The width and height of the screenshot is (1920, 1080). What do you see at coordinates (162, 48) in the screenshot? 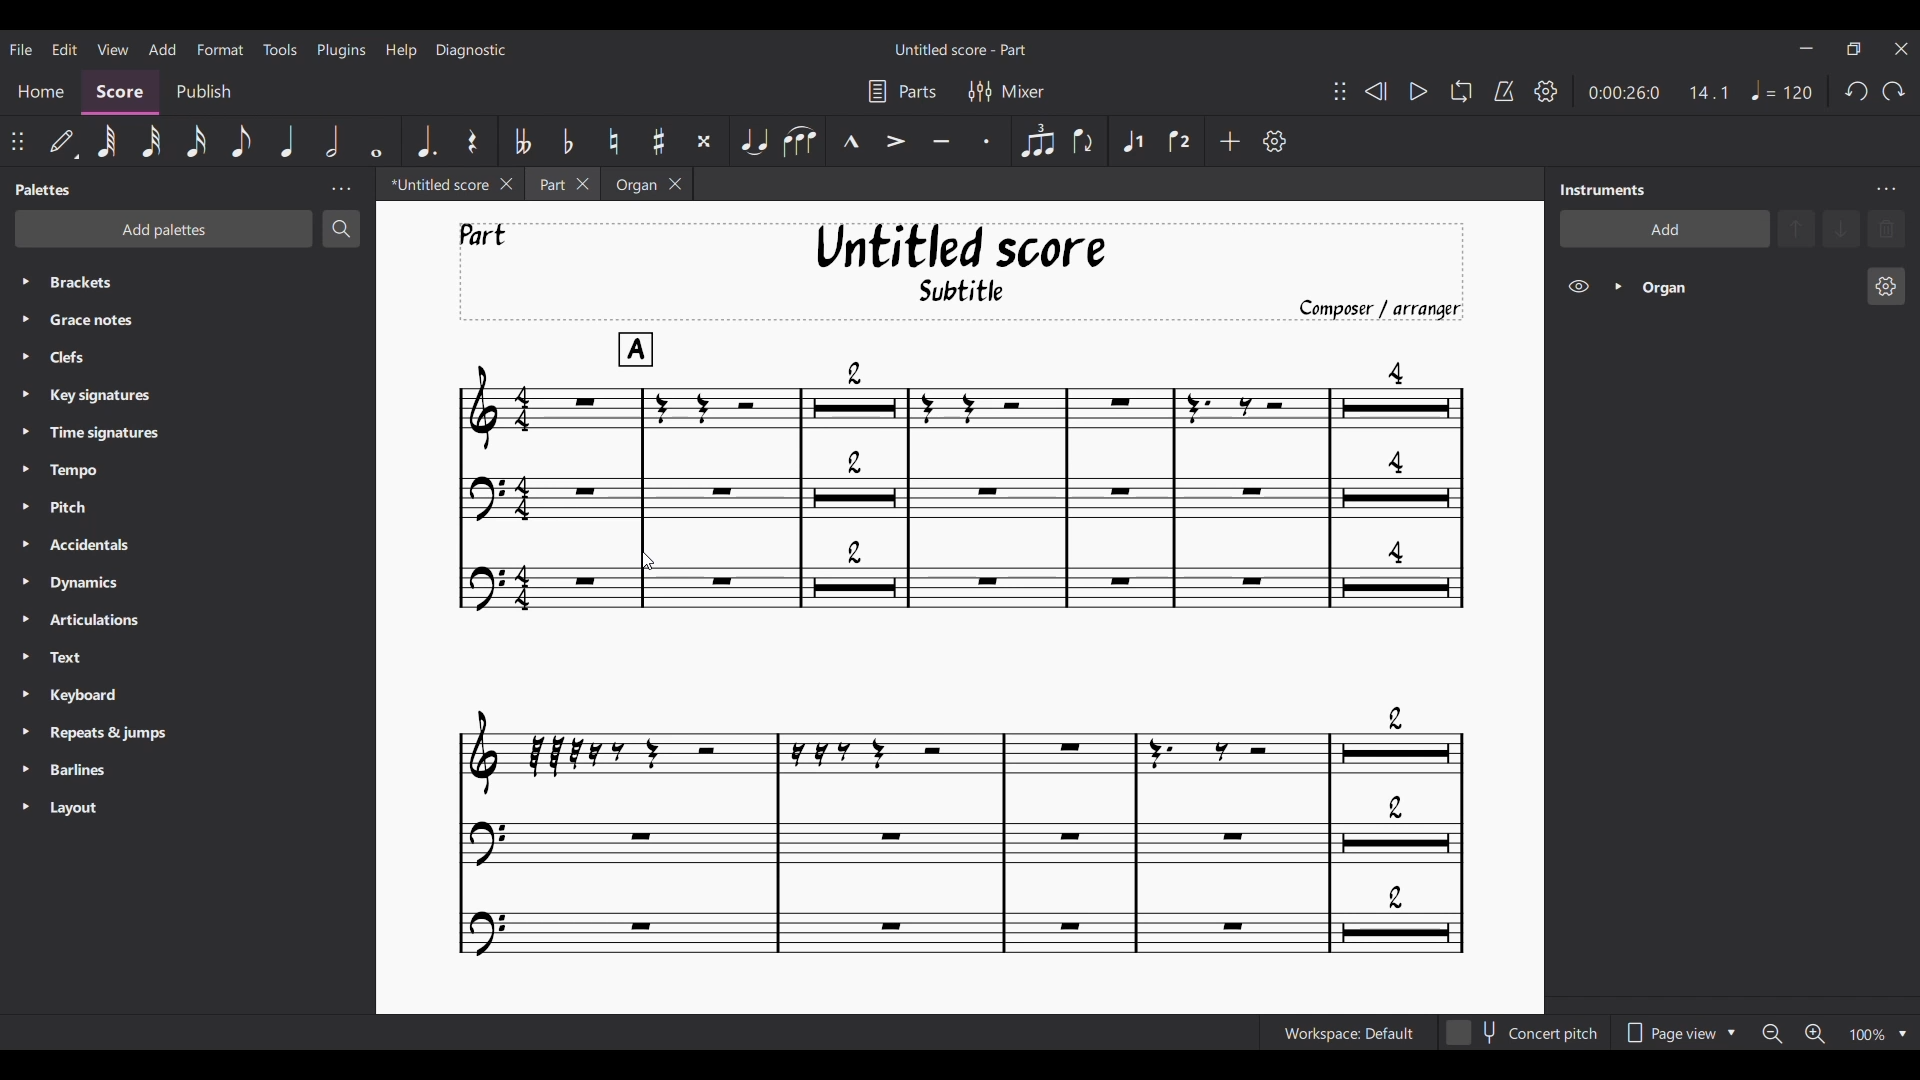
I see `Add menu` at bounding box center [162, 48].